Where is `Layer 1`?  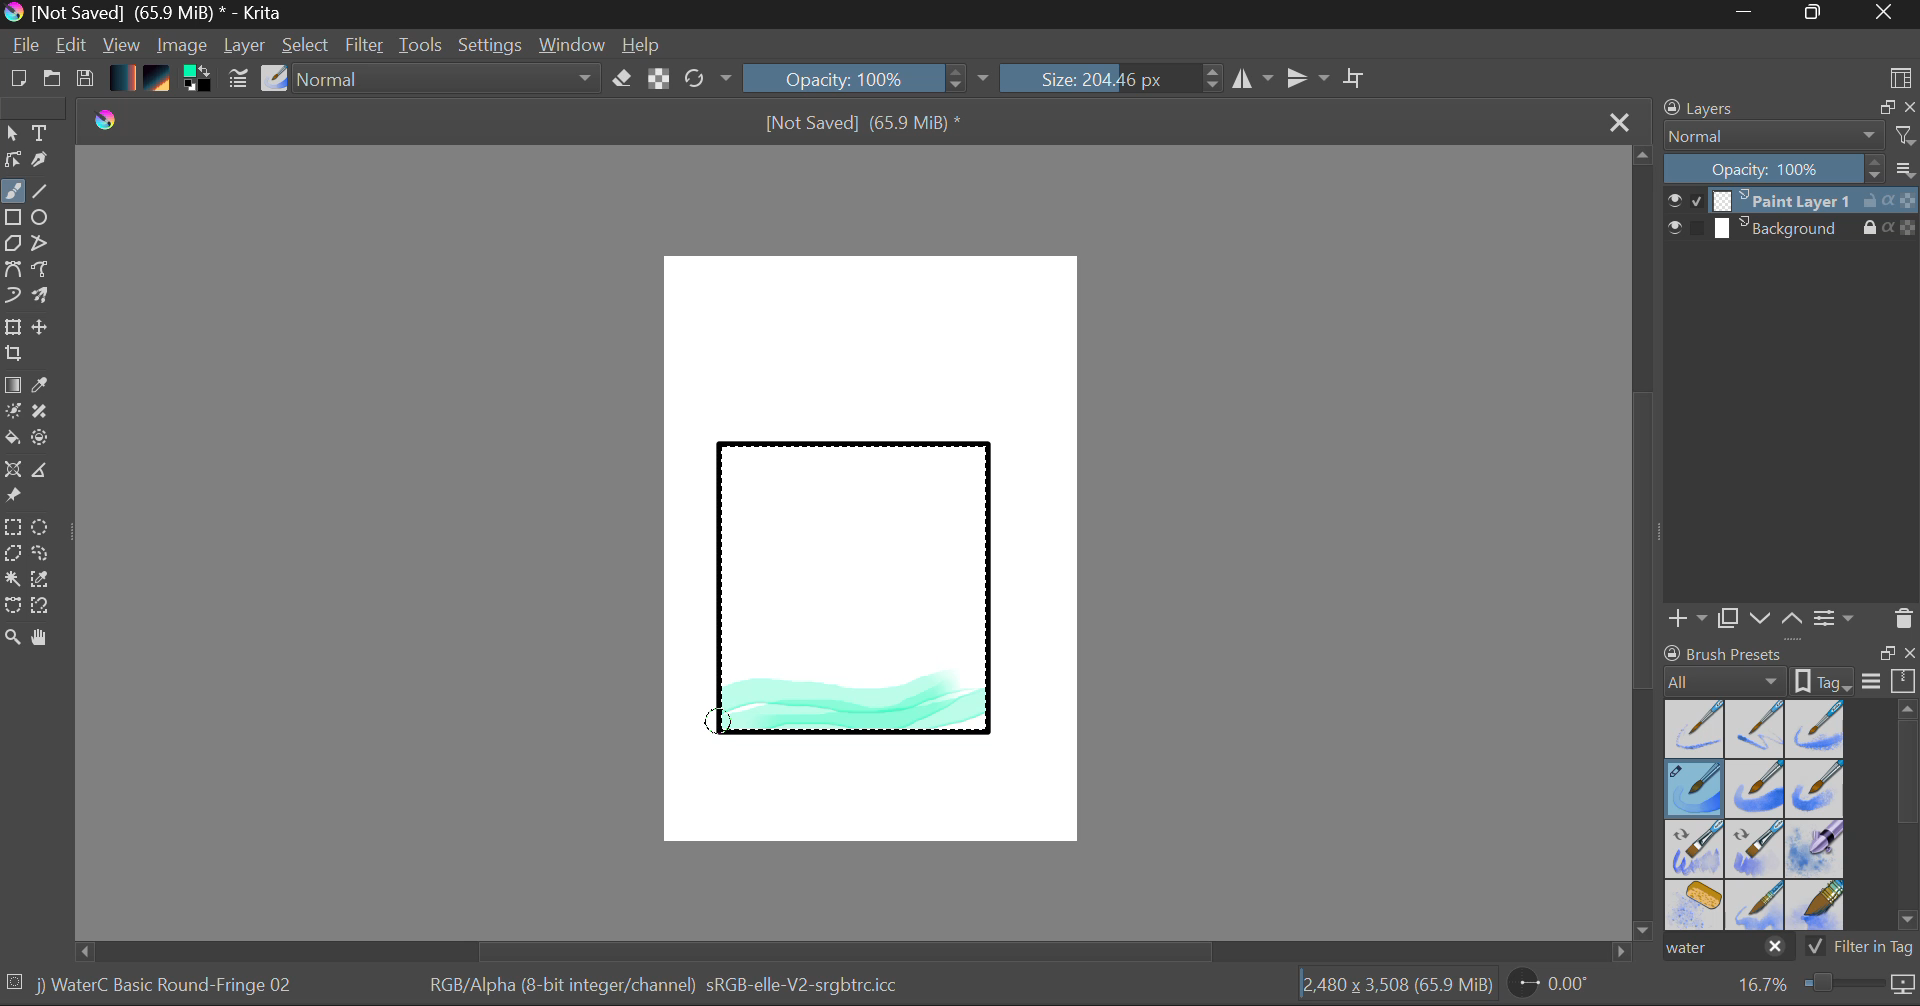 Layer 1 is located at coordinates (1793, 203).